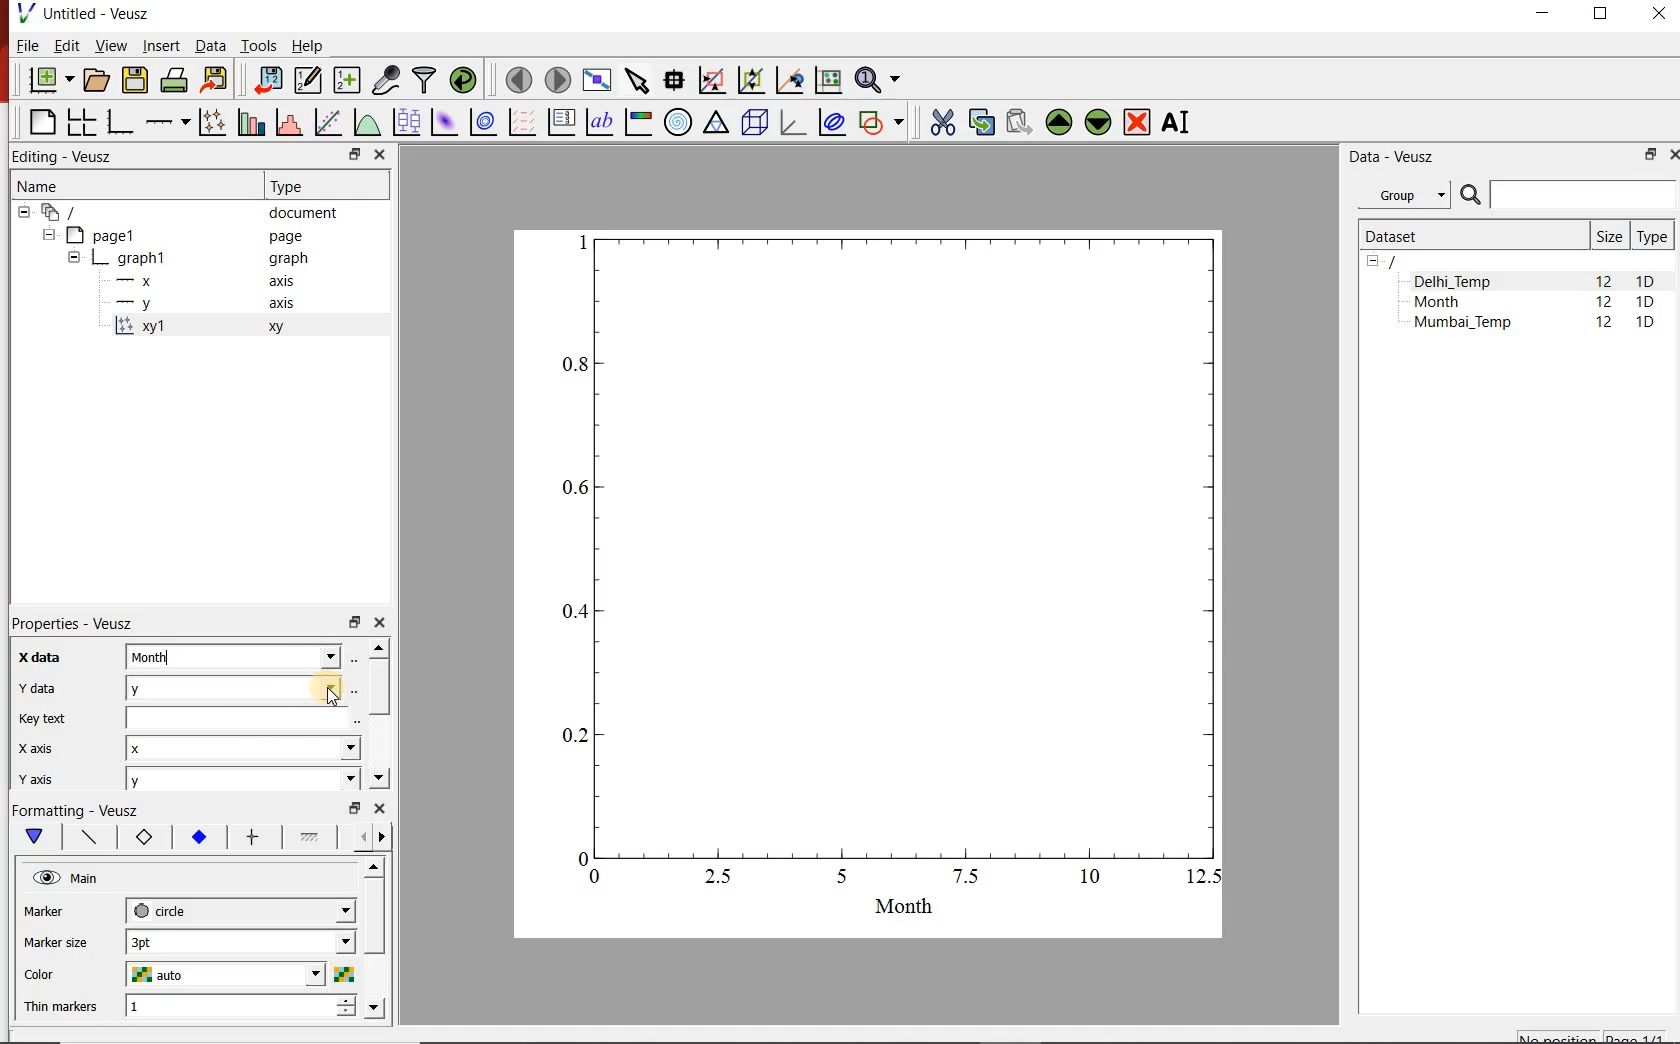  Describe the element at coordinates (518, 79) in the screenshot. I see `move to the previous page` at that location.